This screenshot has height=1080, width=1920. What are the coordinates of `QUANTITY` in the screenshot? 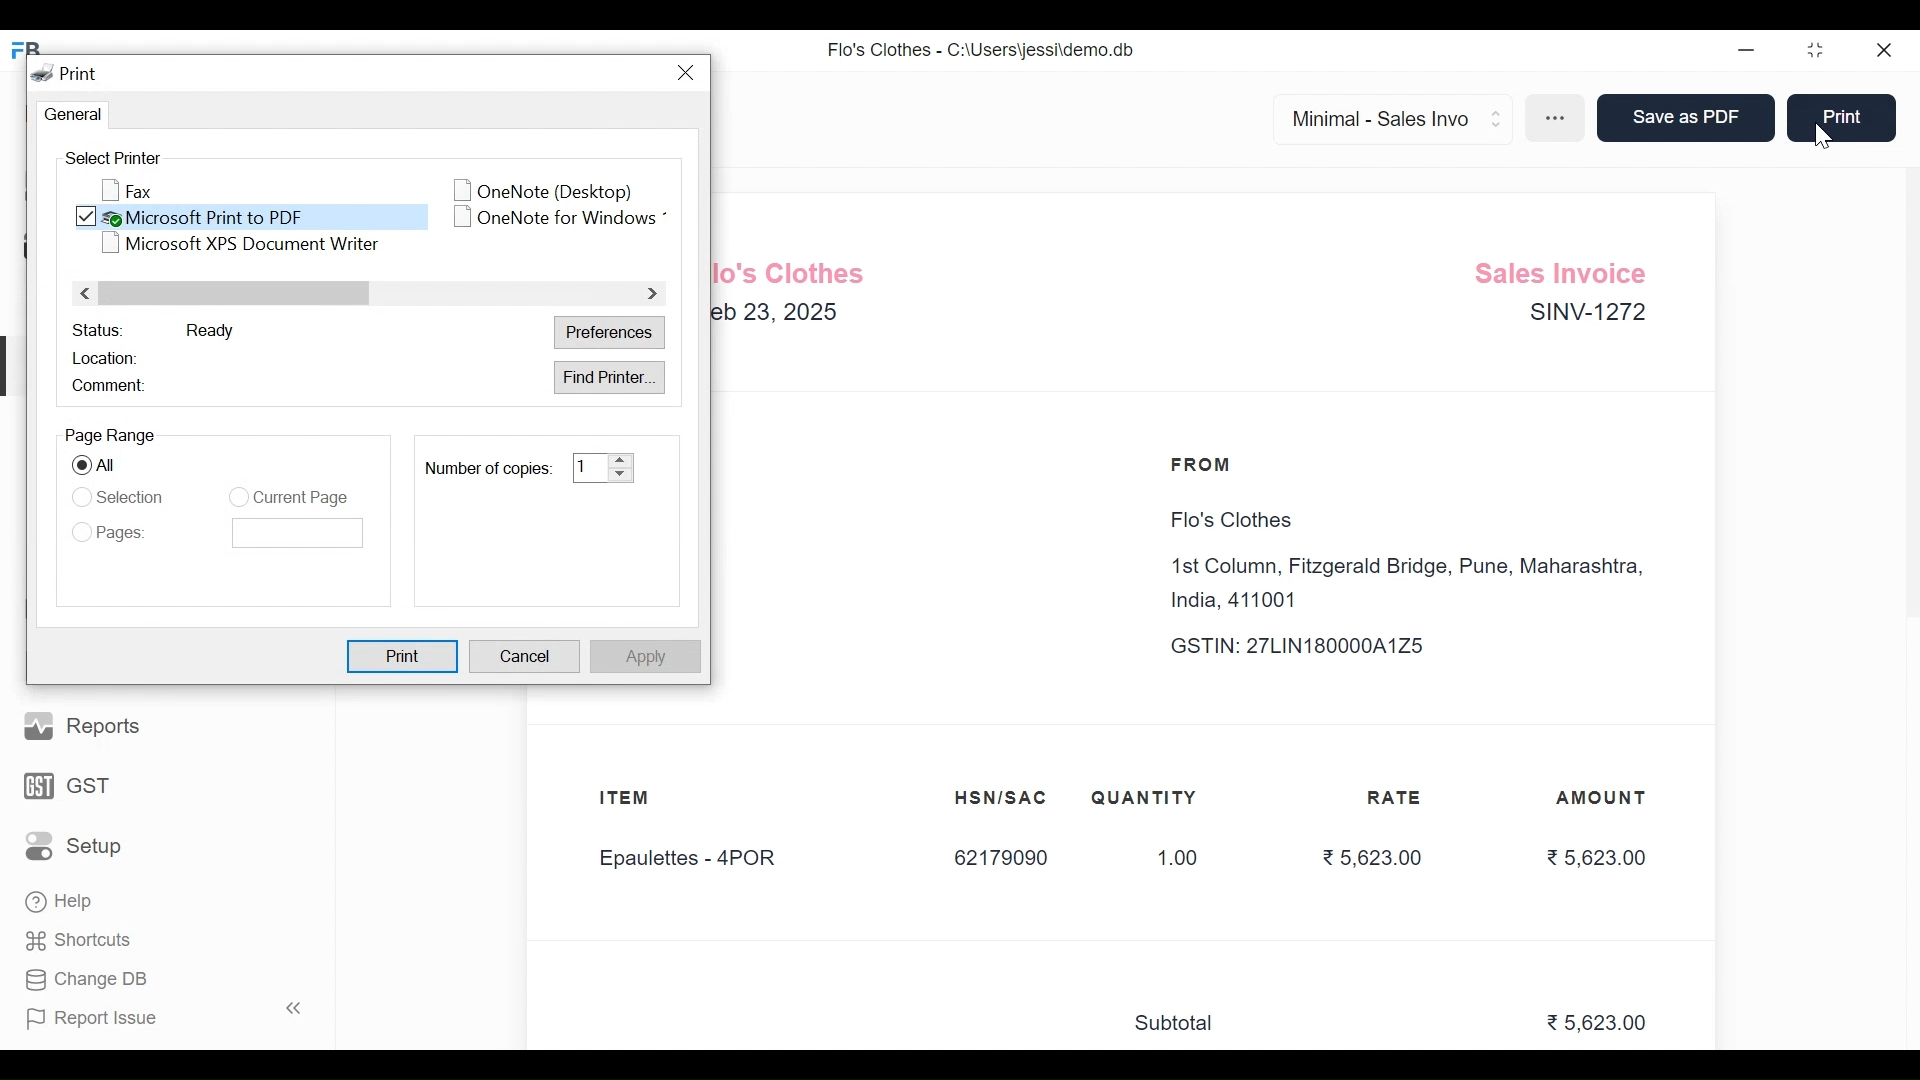 It's located at (1144, 798).